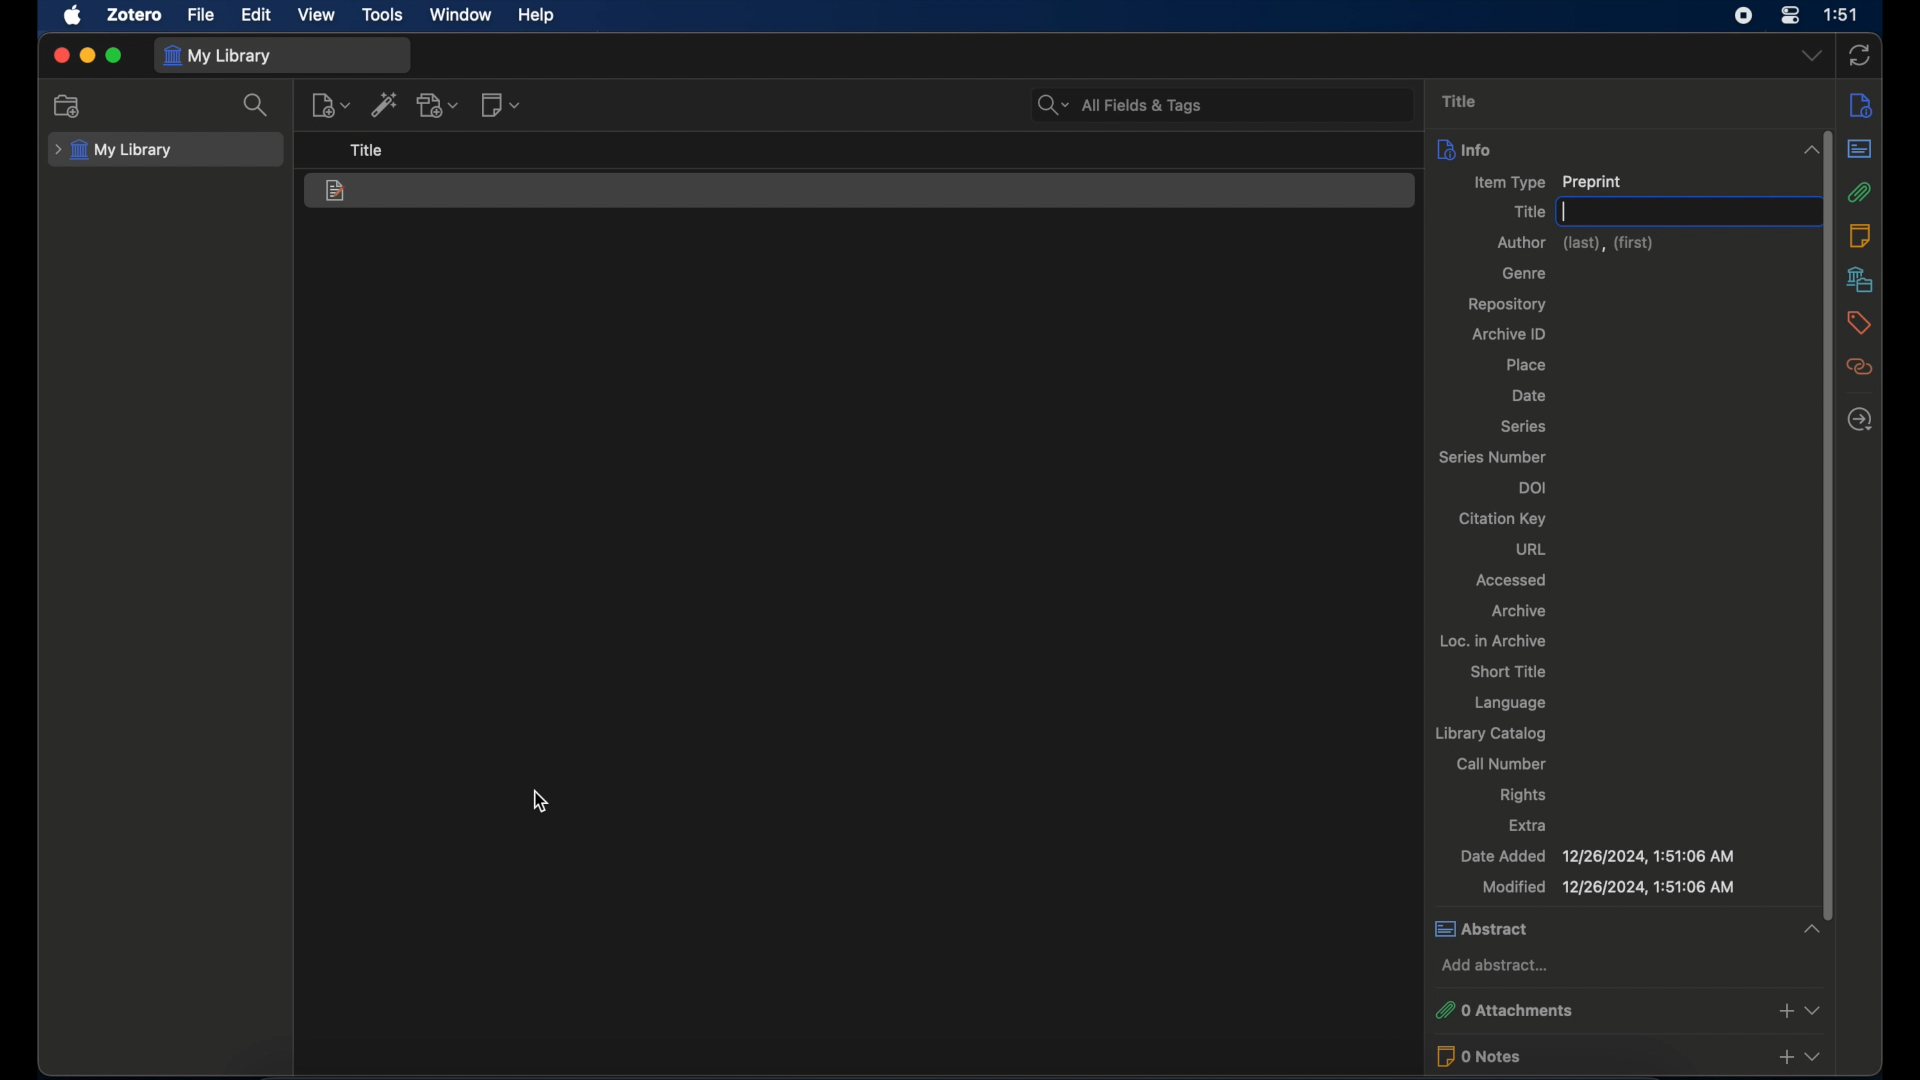 The height and width of the screenshot is (1080, 1920). Describe the element at coordinates (330, 104) in the screenshot. I see `new item` at that location.